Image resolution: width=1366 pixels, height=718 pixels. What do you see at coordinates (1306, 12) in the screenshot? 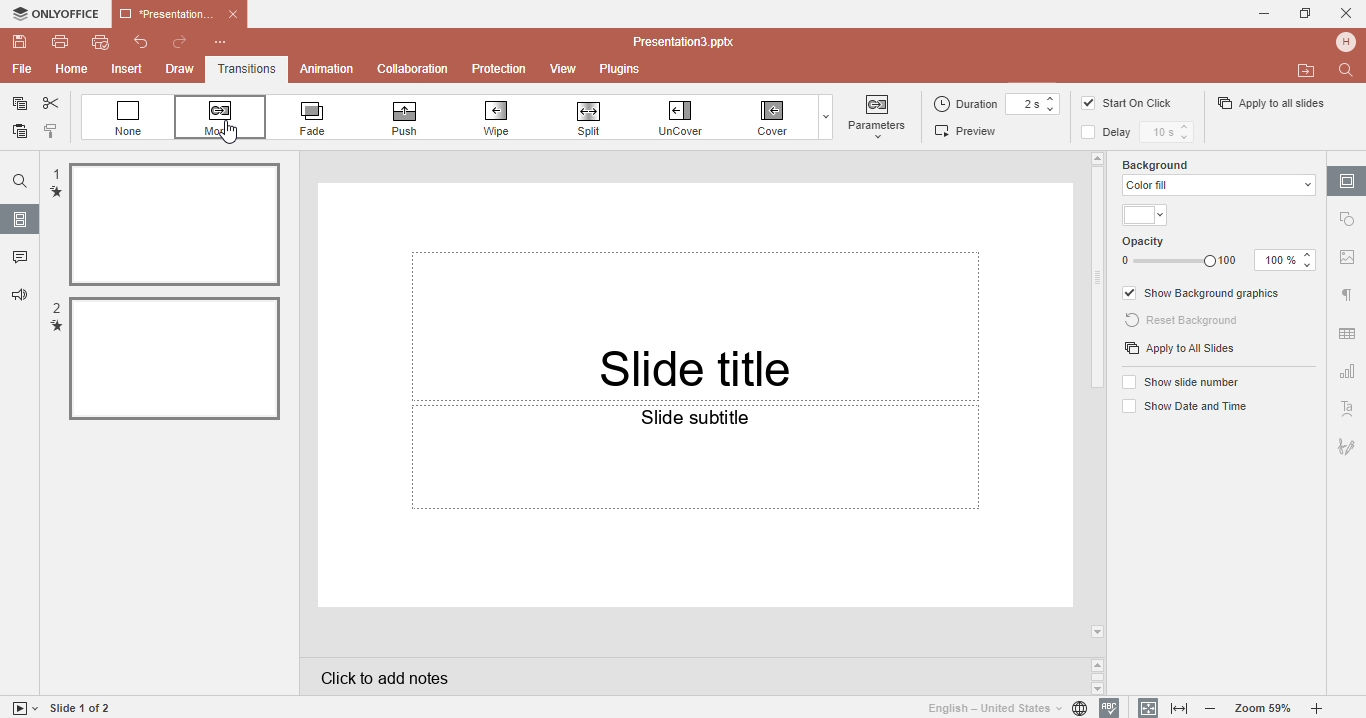
I see `Maximize` at bounding box center [1306, 12].